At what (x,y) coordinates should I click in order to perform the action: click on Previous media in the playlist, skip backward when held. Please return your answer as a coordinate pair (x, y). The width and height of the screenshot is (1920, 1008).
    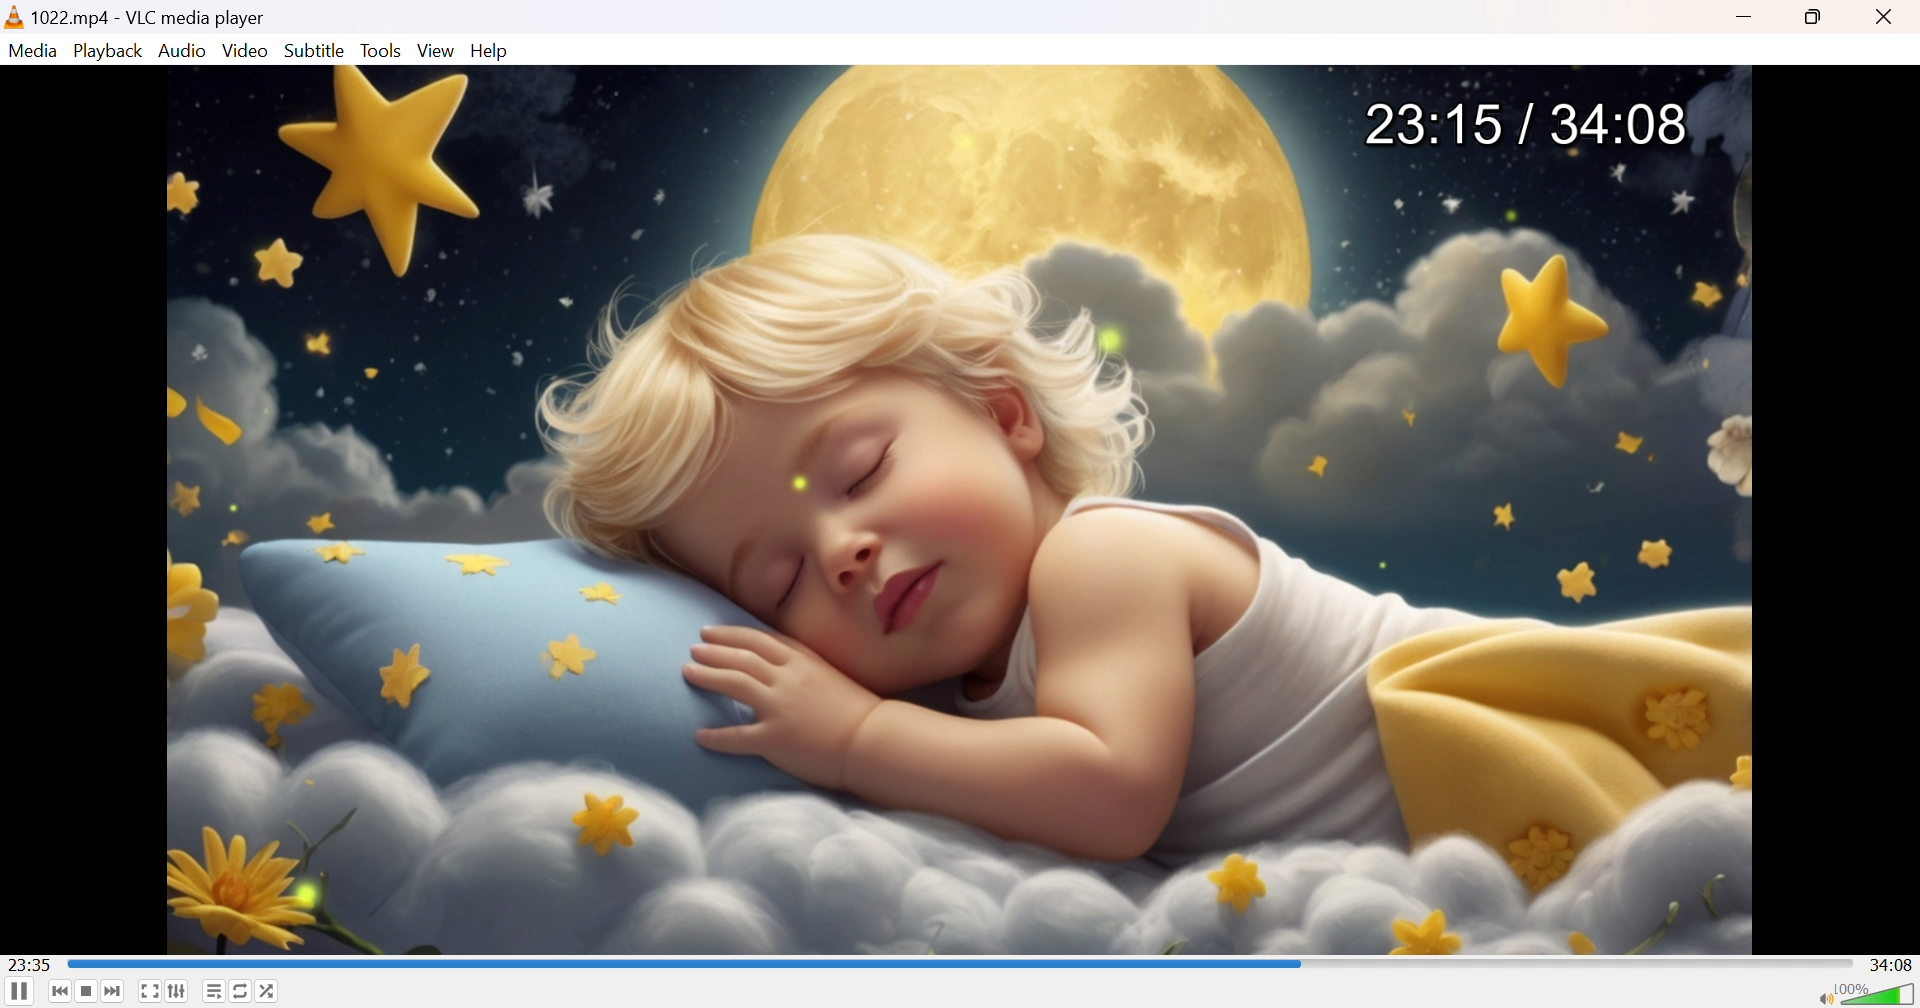
    Looking at the image, I should click on (61, 993).